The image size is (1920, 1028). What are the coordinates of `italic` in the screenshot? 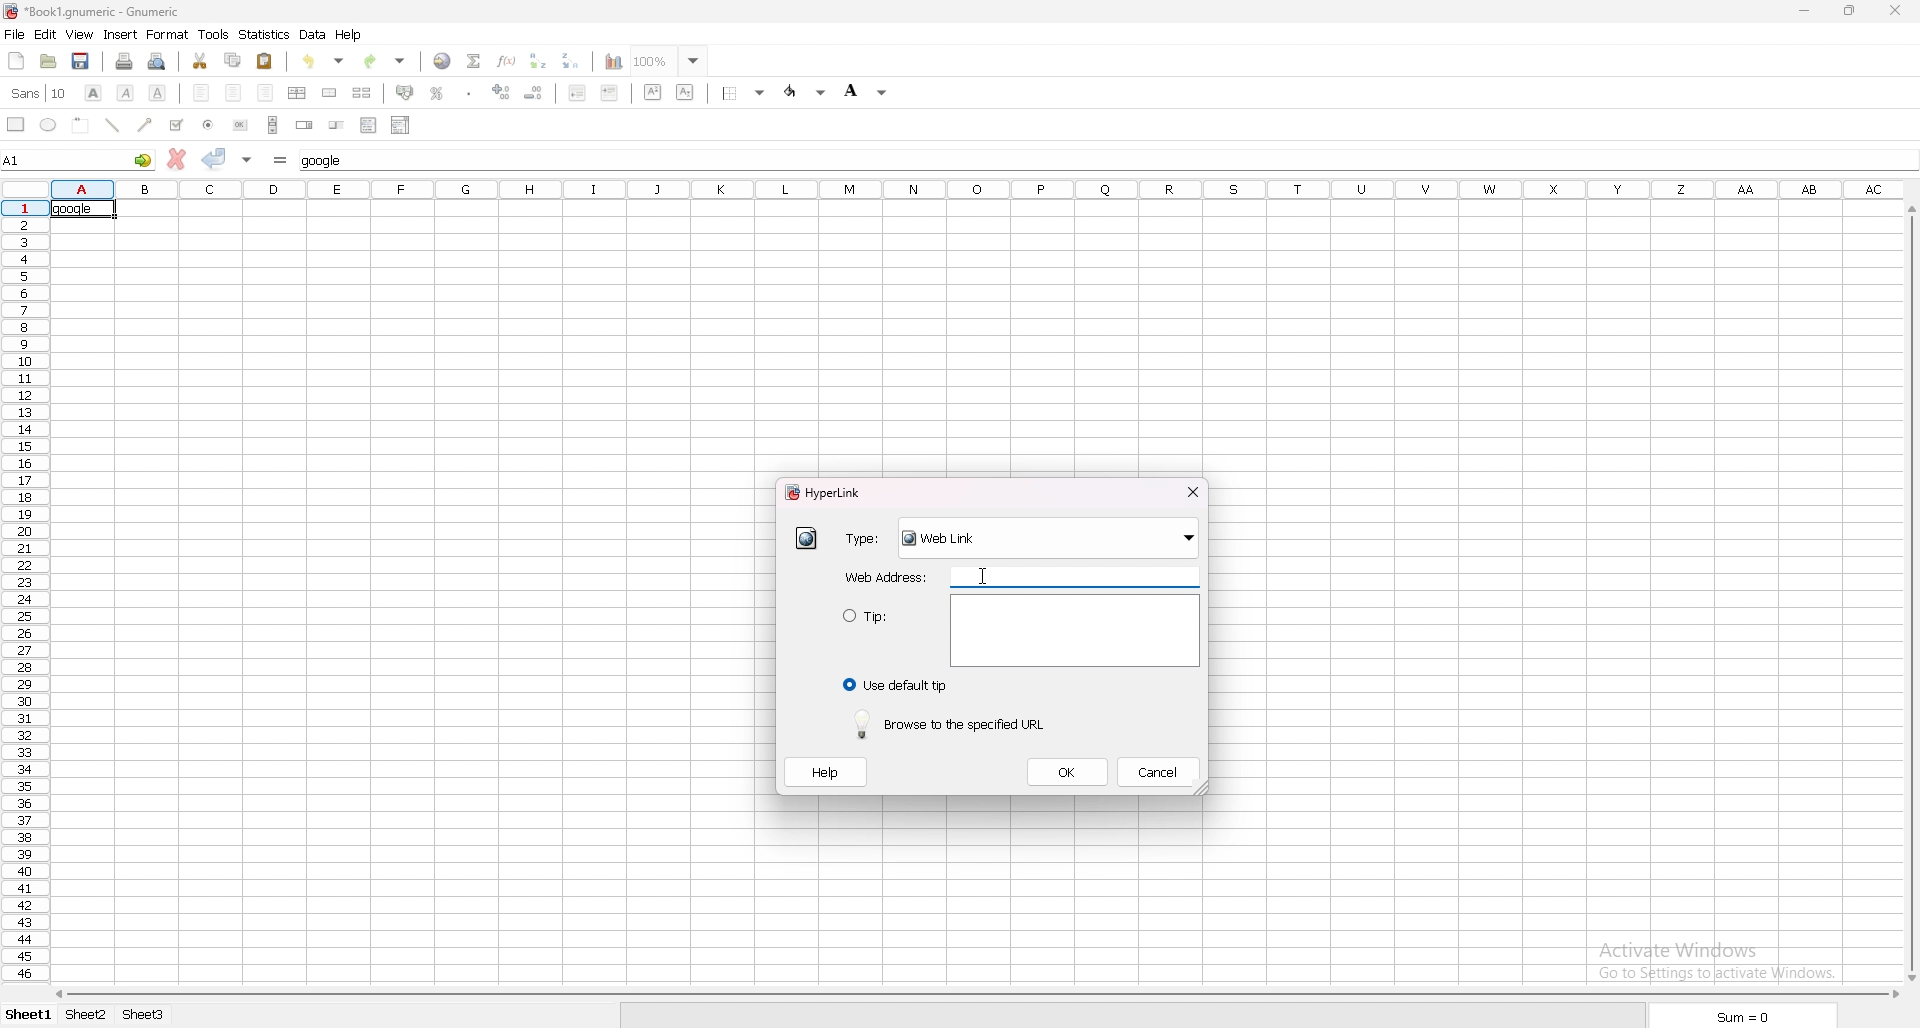 It's located at (127, 91).